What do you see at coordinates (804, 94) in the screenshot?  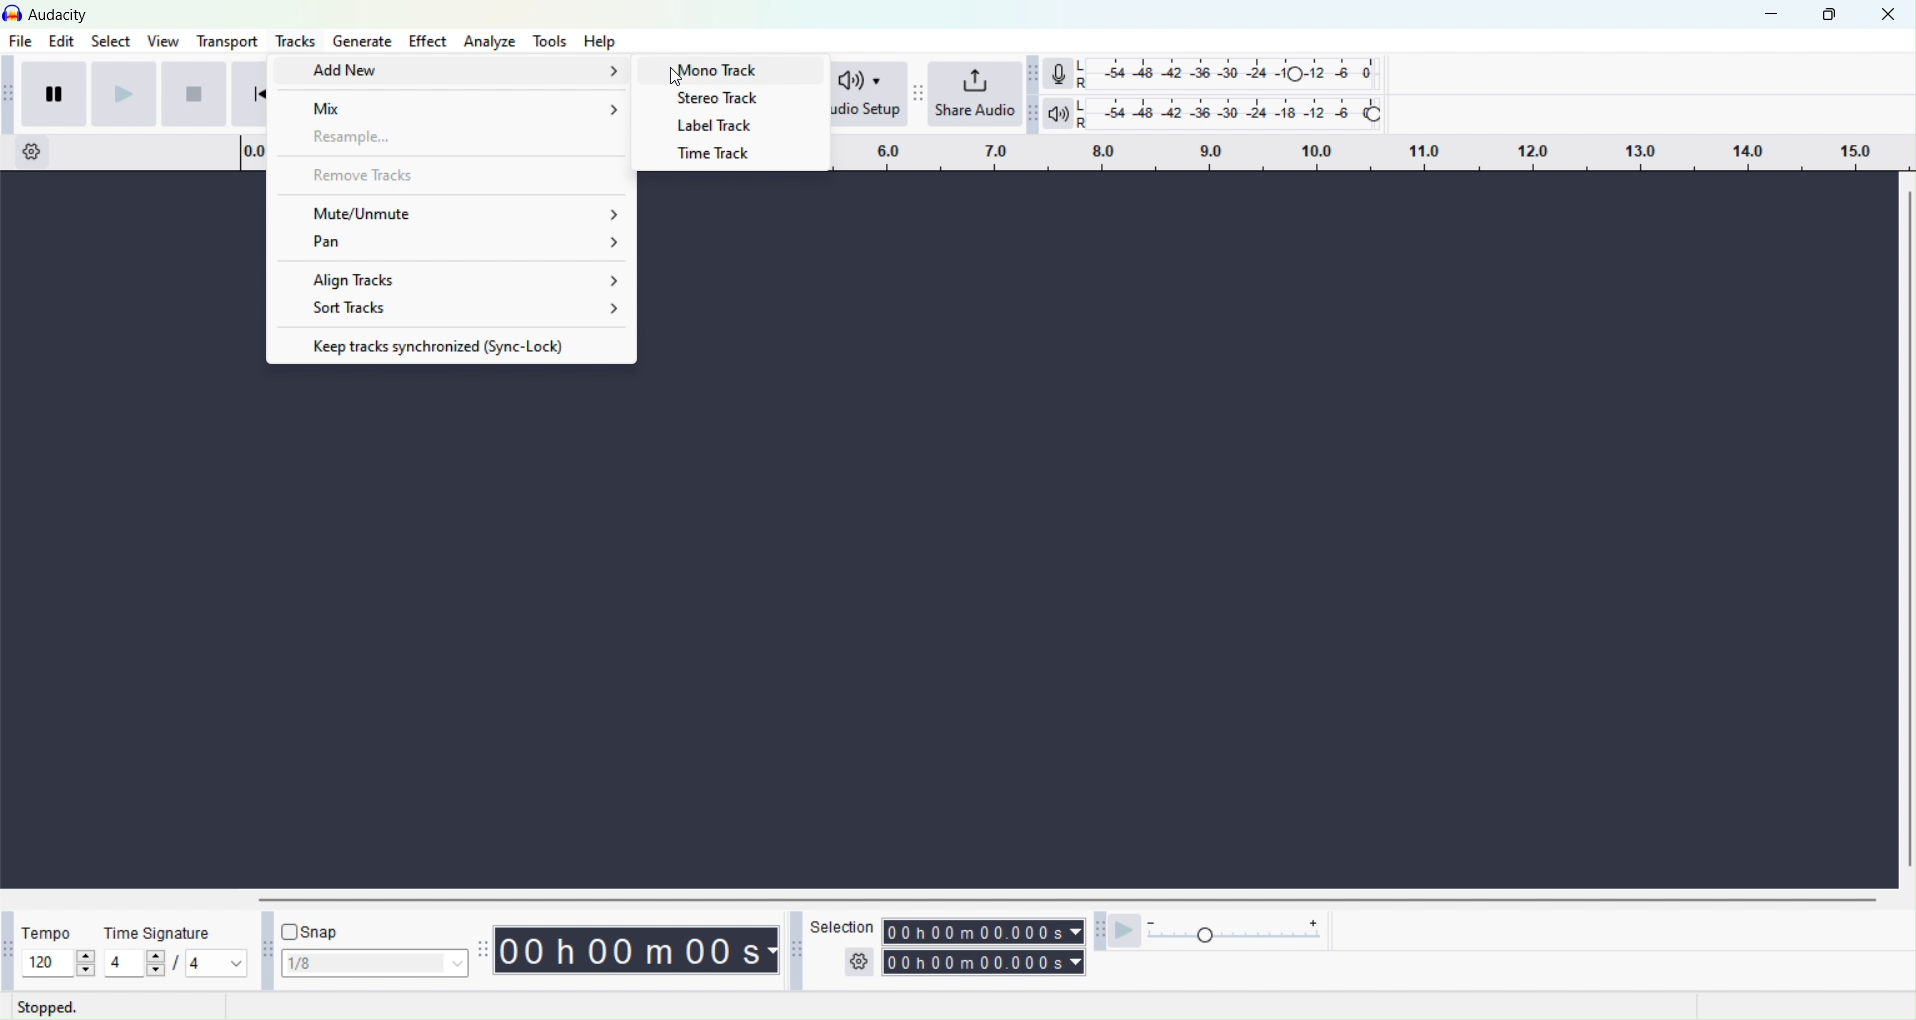 I see `Audacity audio setup toolbar` at bounding box center [804, 94].